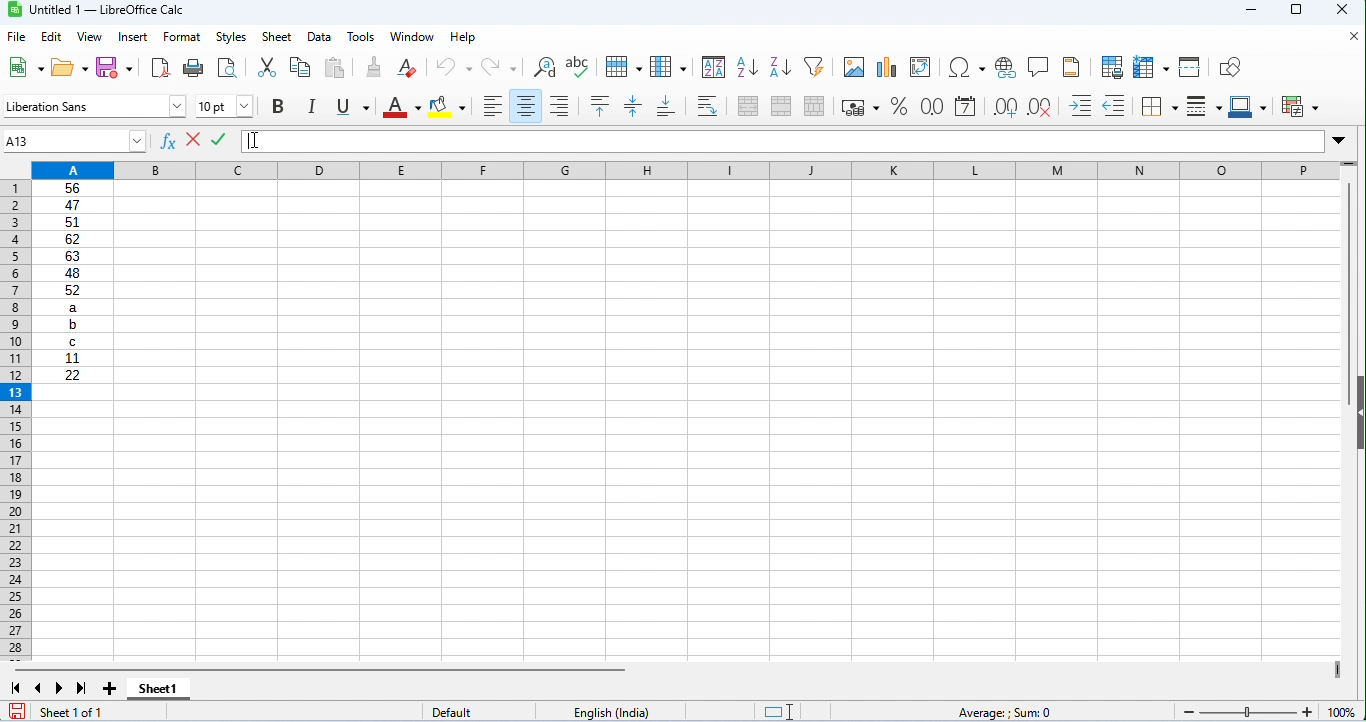 This screenshot has height=722, width=1366. Describe the element at coordinates (1081, 105) in the screenshot. I see `increase indent` at that location.